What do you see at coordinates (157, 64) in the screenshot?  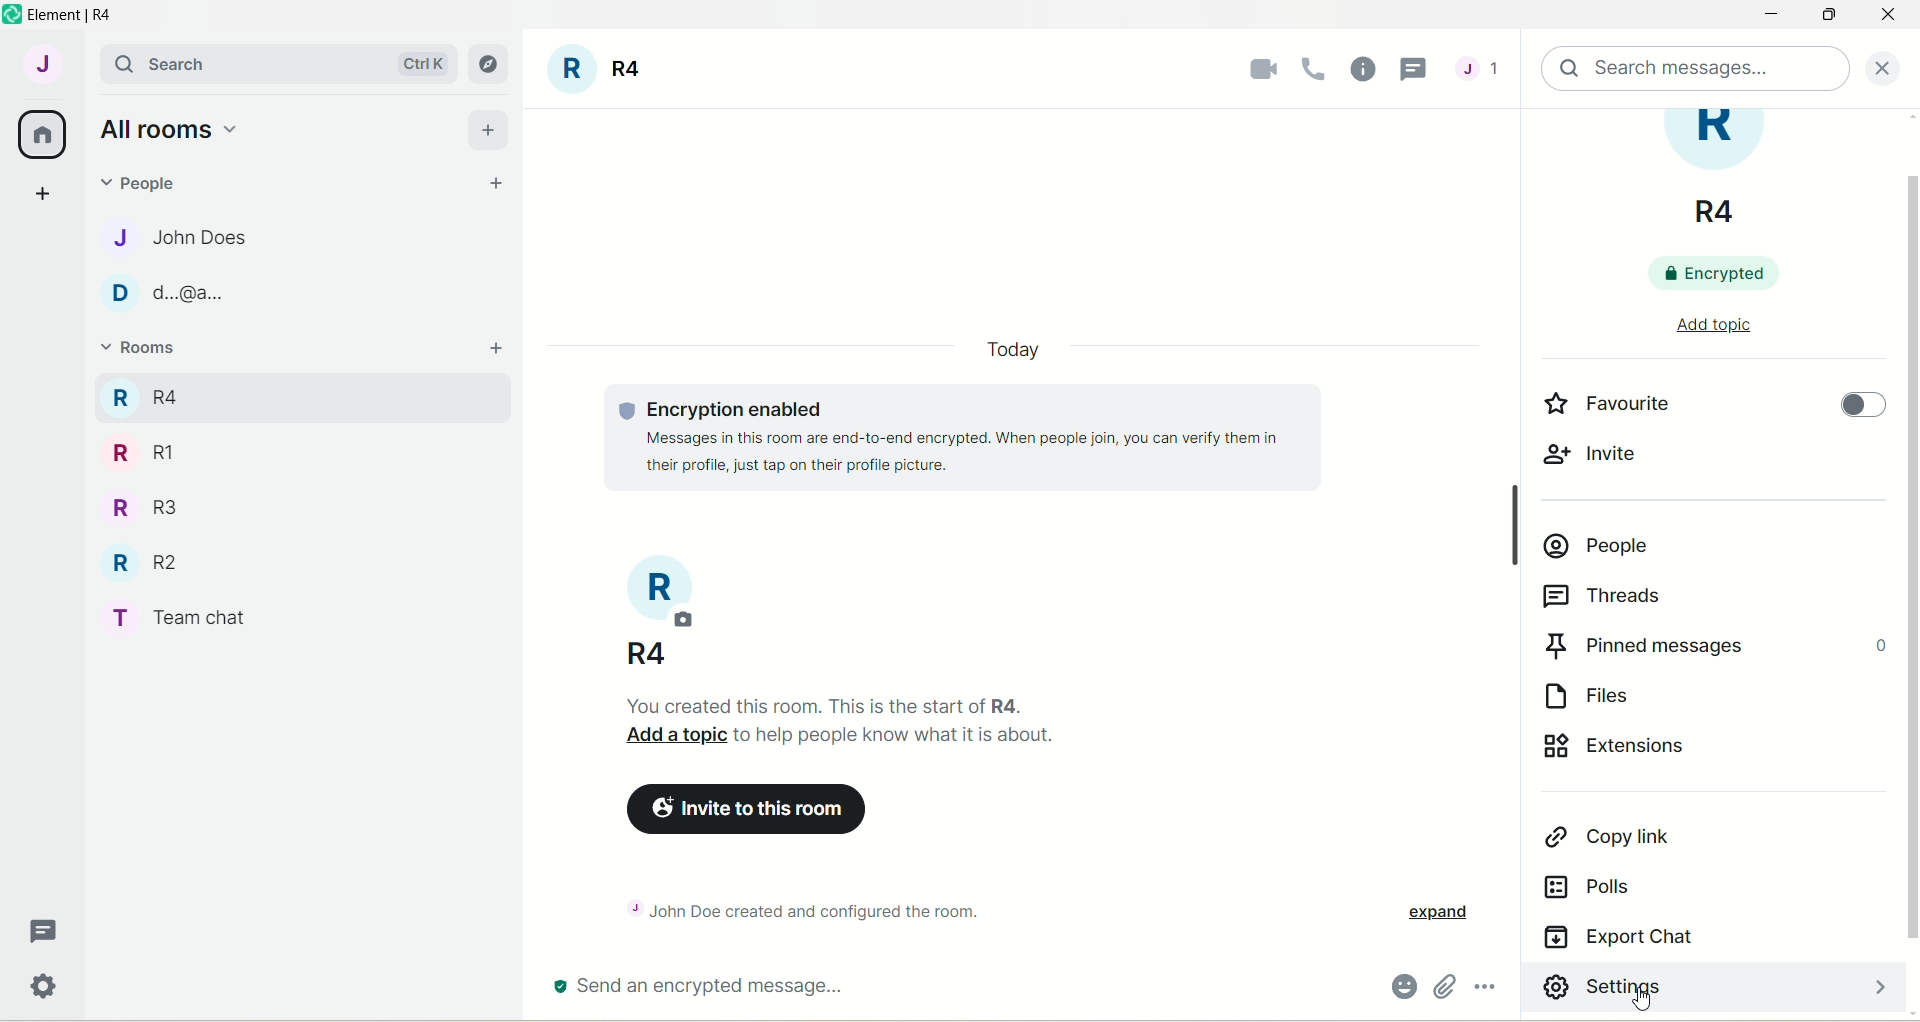 I see `search` at bounding box center [157, 64].